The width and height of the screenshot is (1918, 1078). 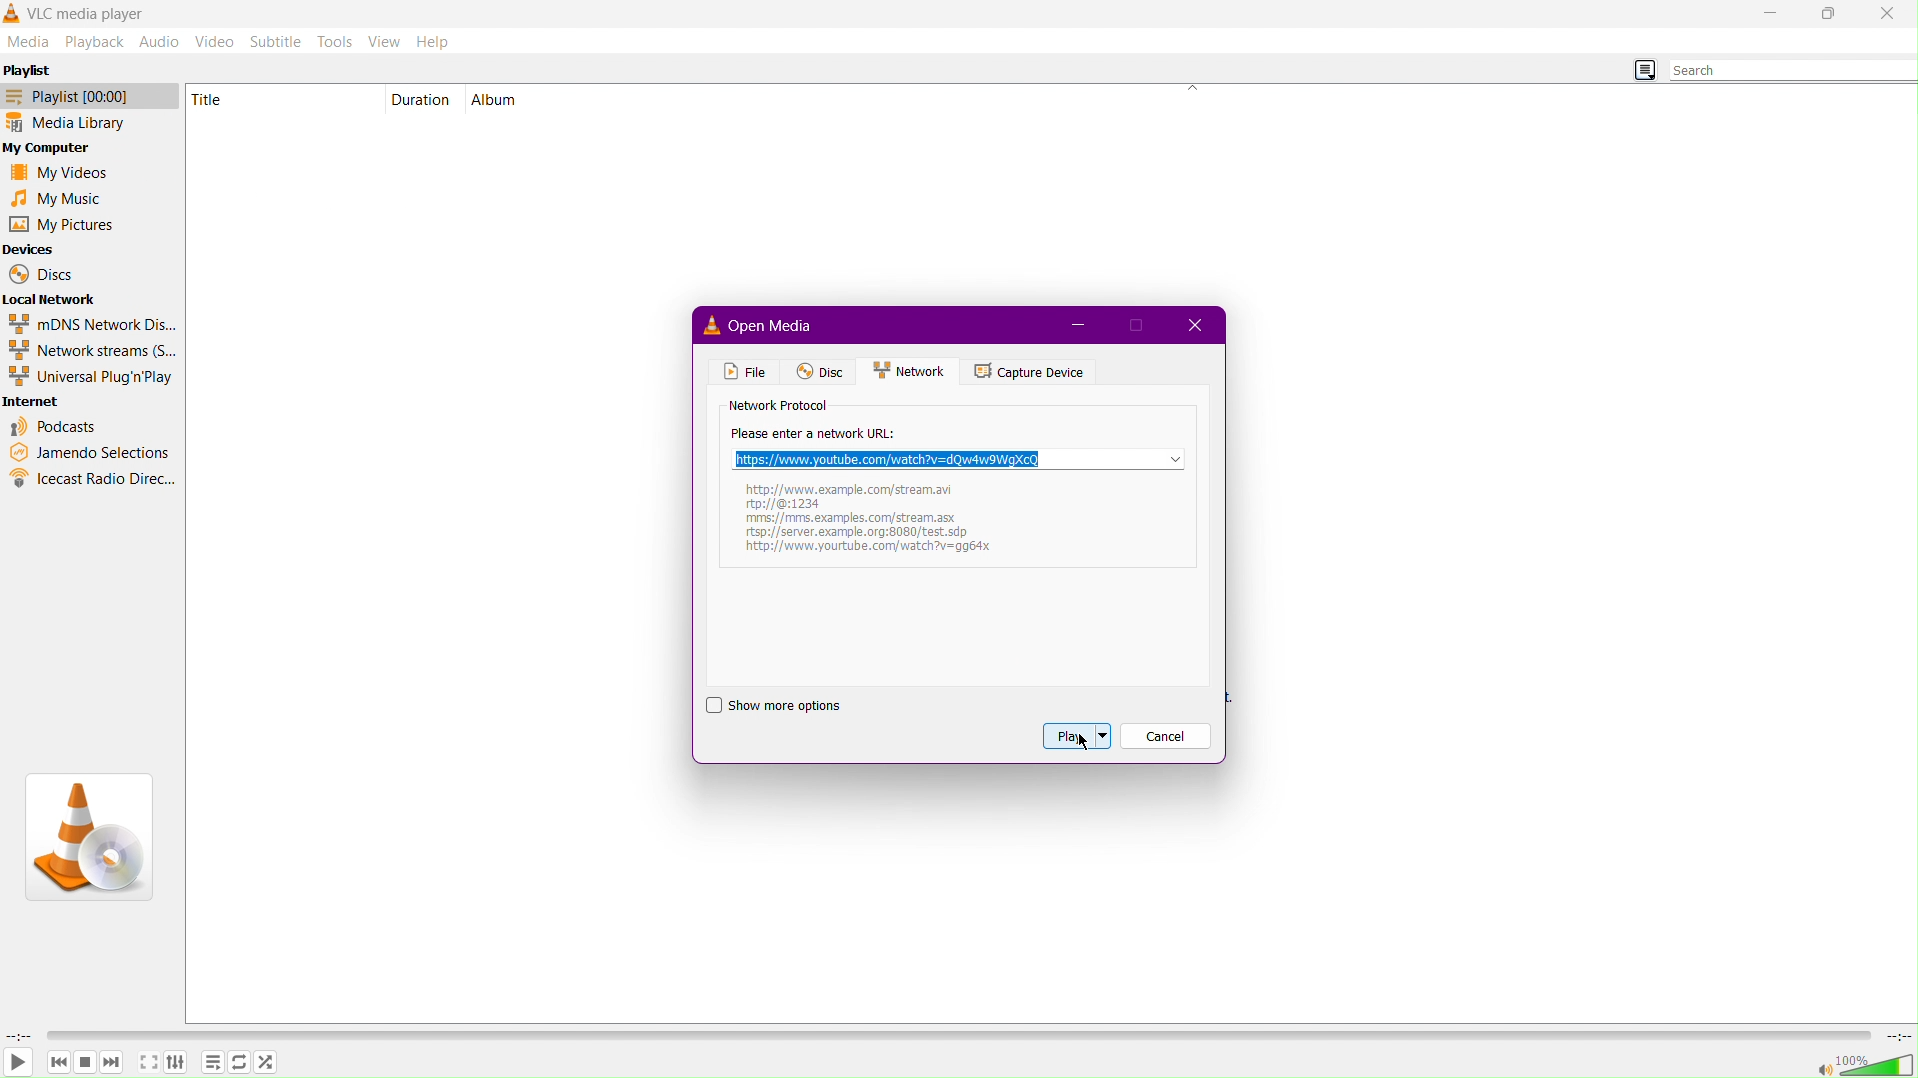 What do you see at coordinates (216, 40) in the screenshot?
I see `Video` at bounding box center [216, 40].